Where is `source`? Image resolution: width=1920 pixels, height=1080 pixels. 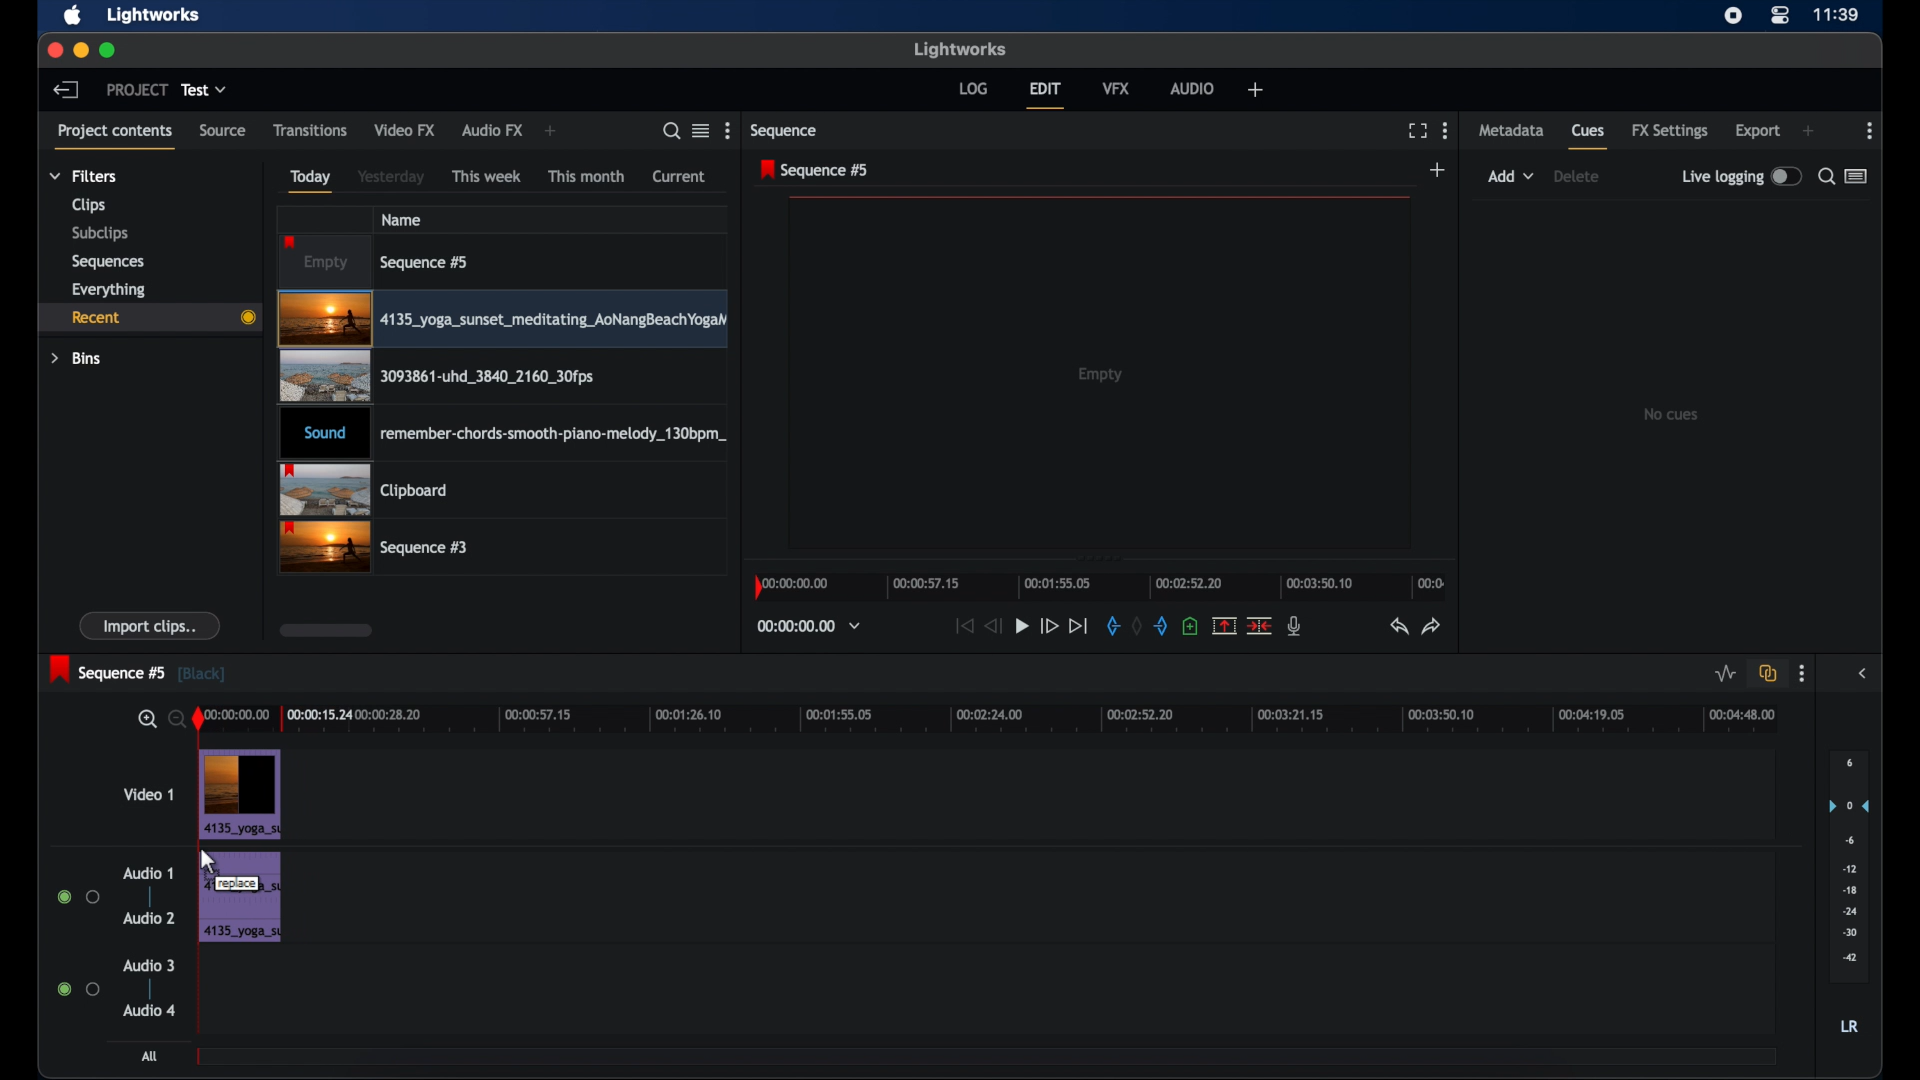 source is located at coordinates (223, 130).